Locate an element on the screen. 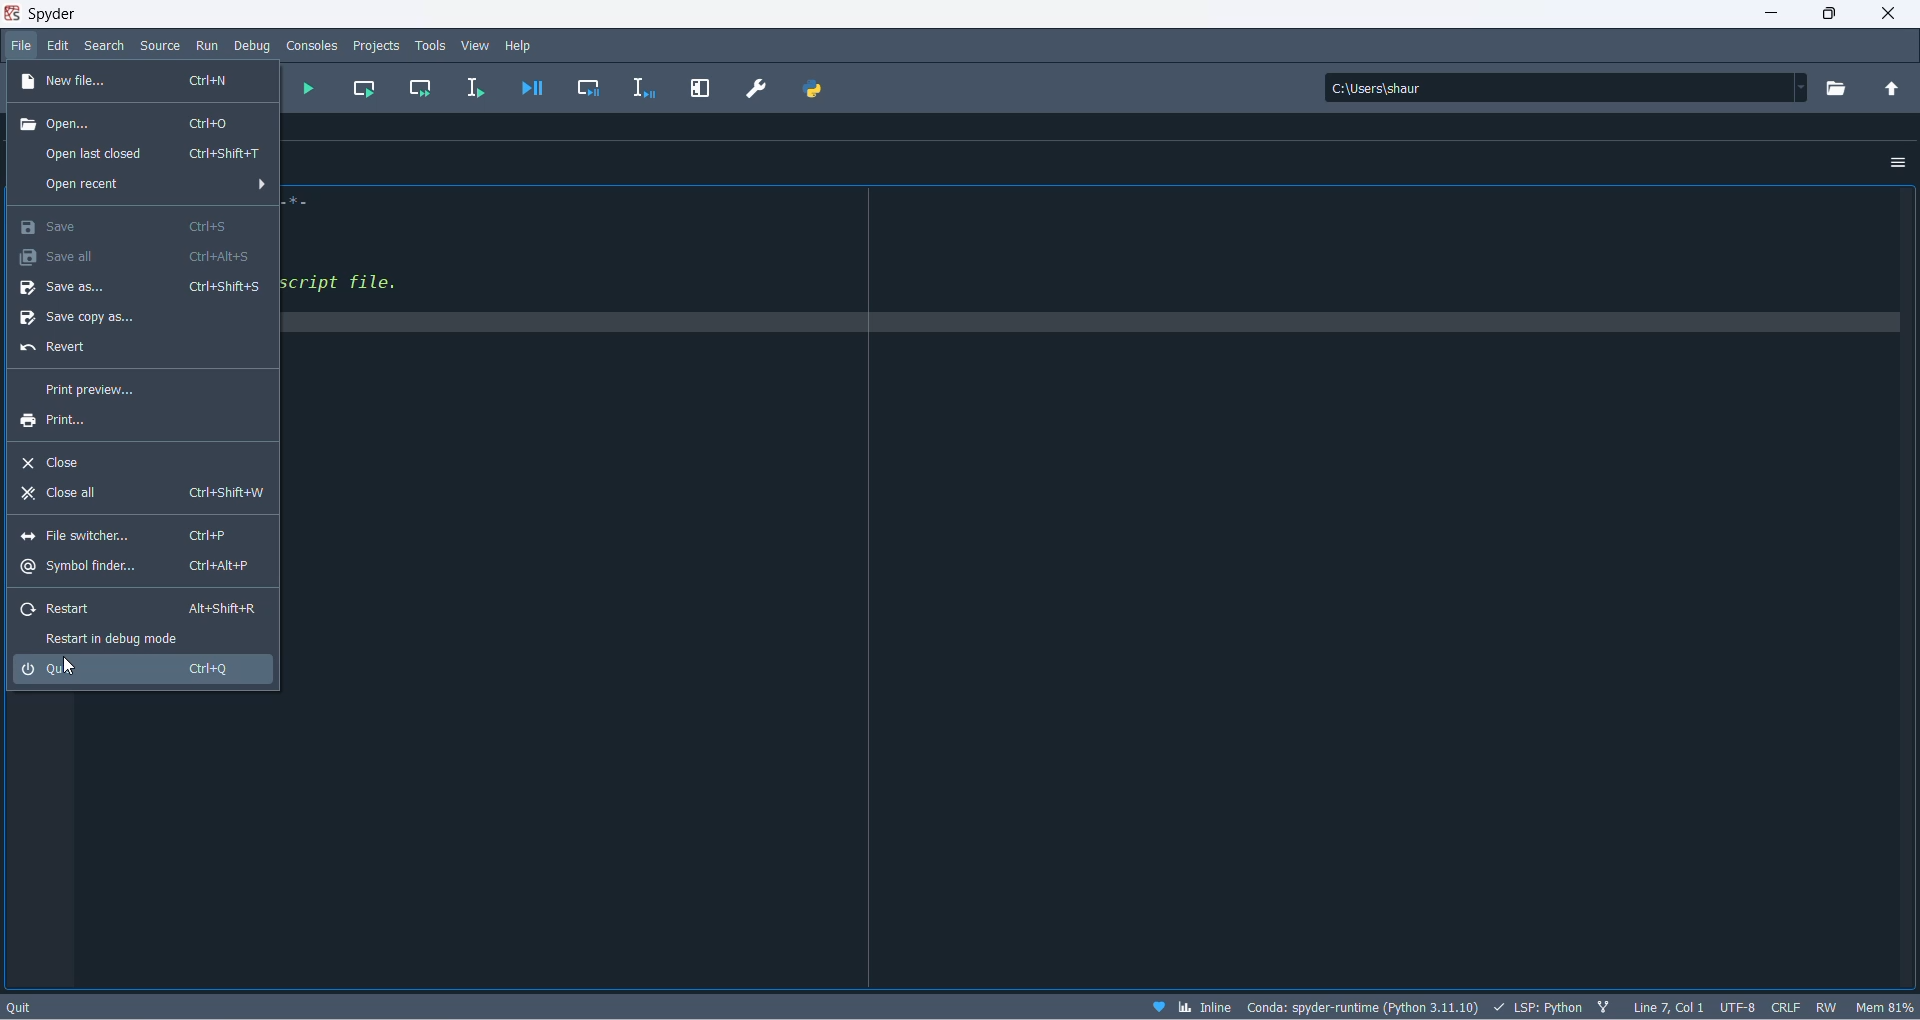  minimize is located at coordinates (1772, 18).